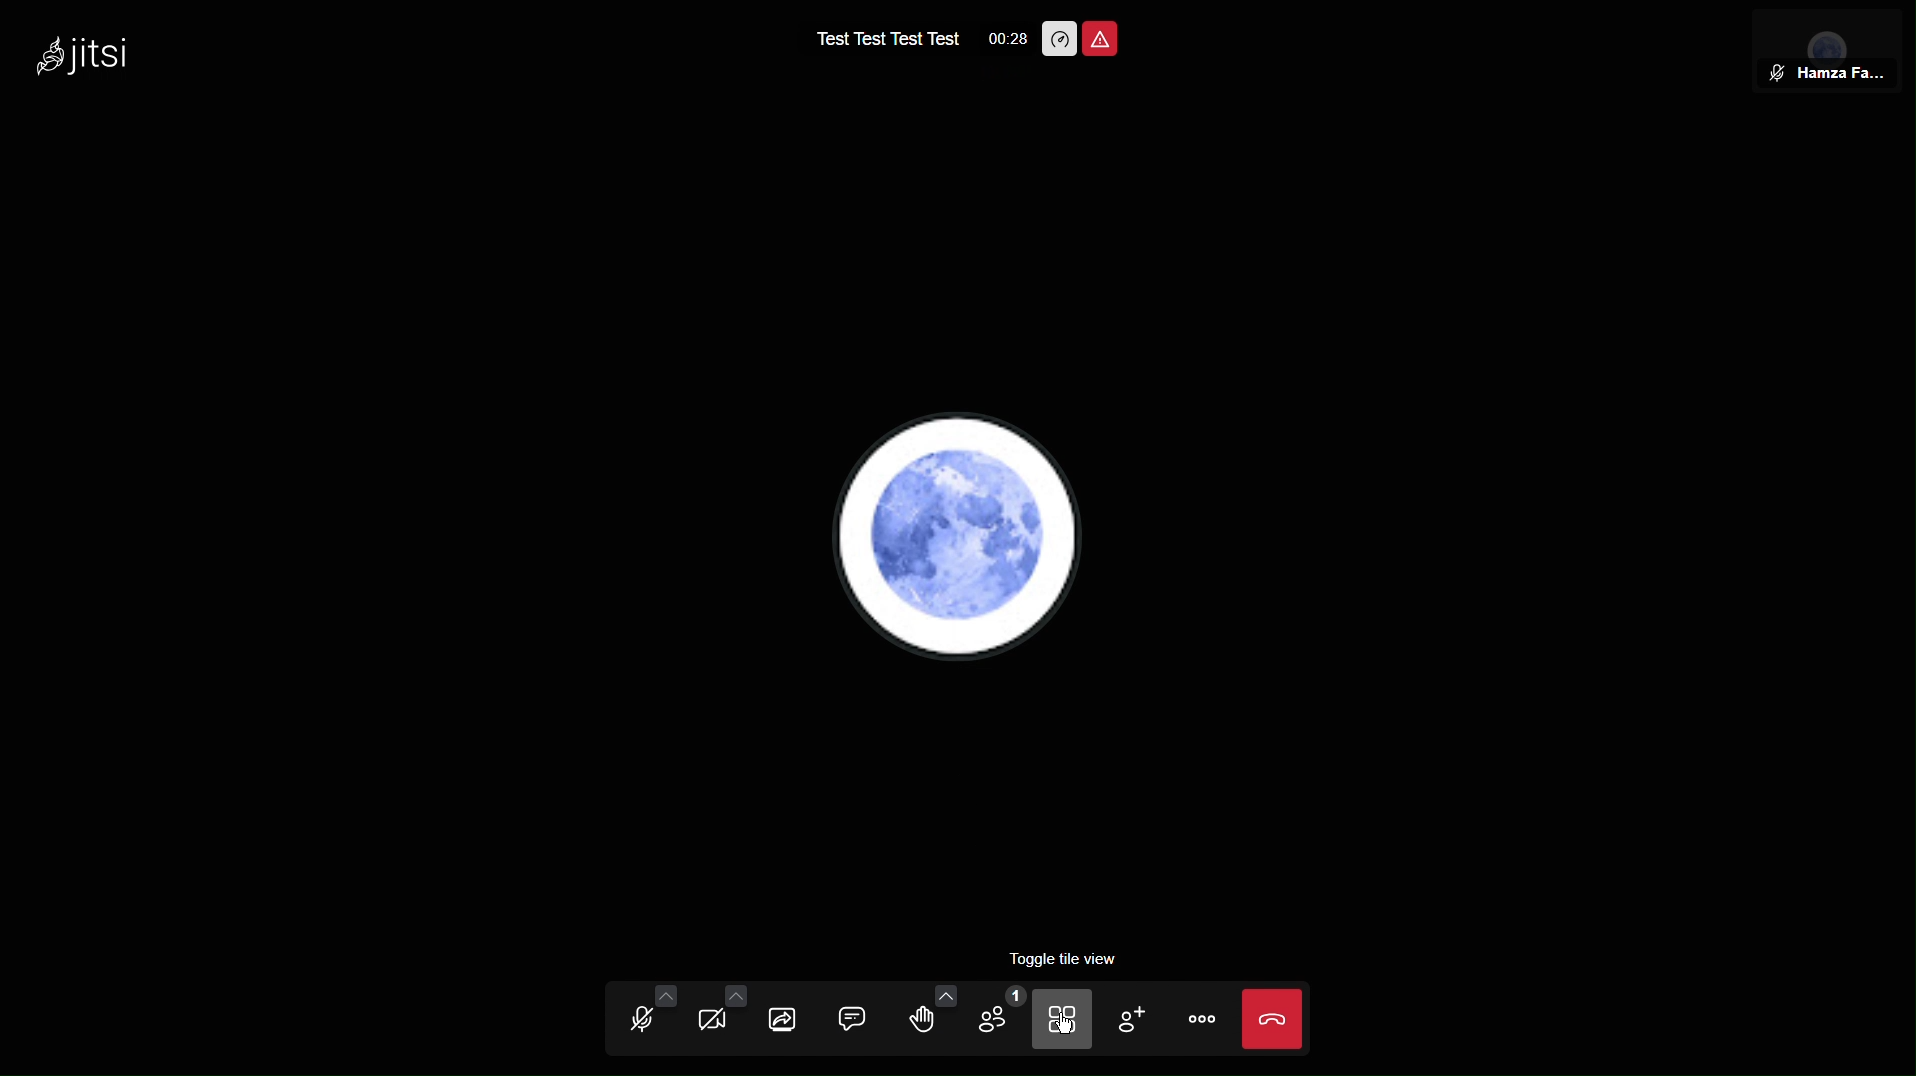 This screenshot has width=1916, height=1076. I want to click on User View, so click(1821, 51).